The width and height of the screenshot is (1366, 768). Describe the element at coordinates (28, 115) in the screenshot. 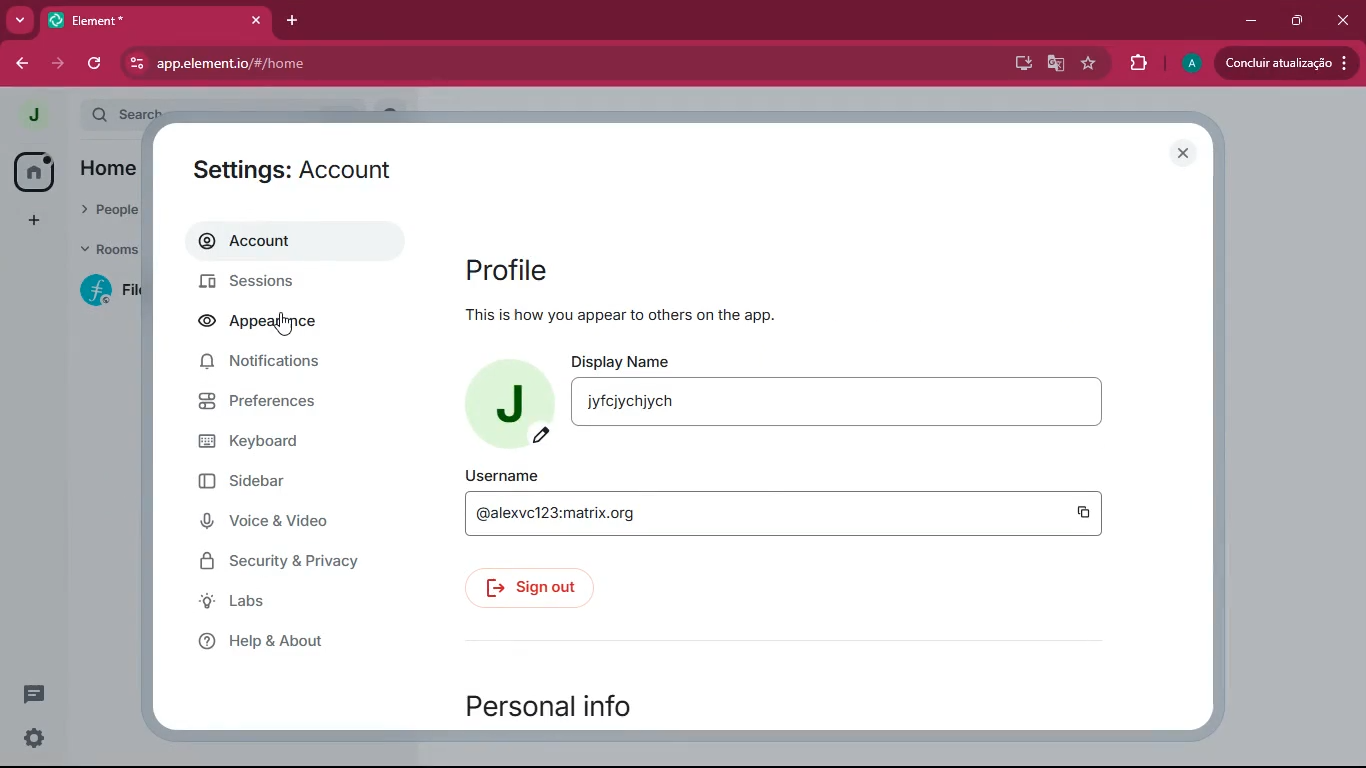

I see `profile picture` at that location.